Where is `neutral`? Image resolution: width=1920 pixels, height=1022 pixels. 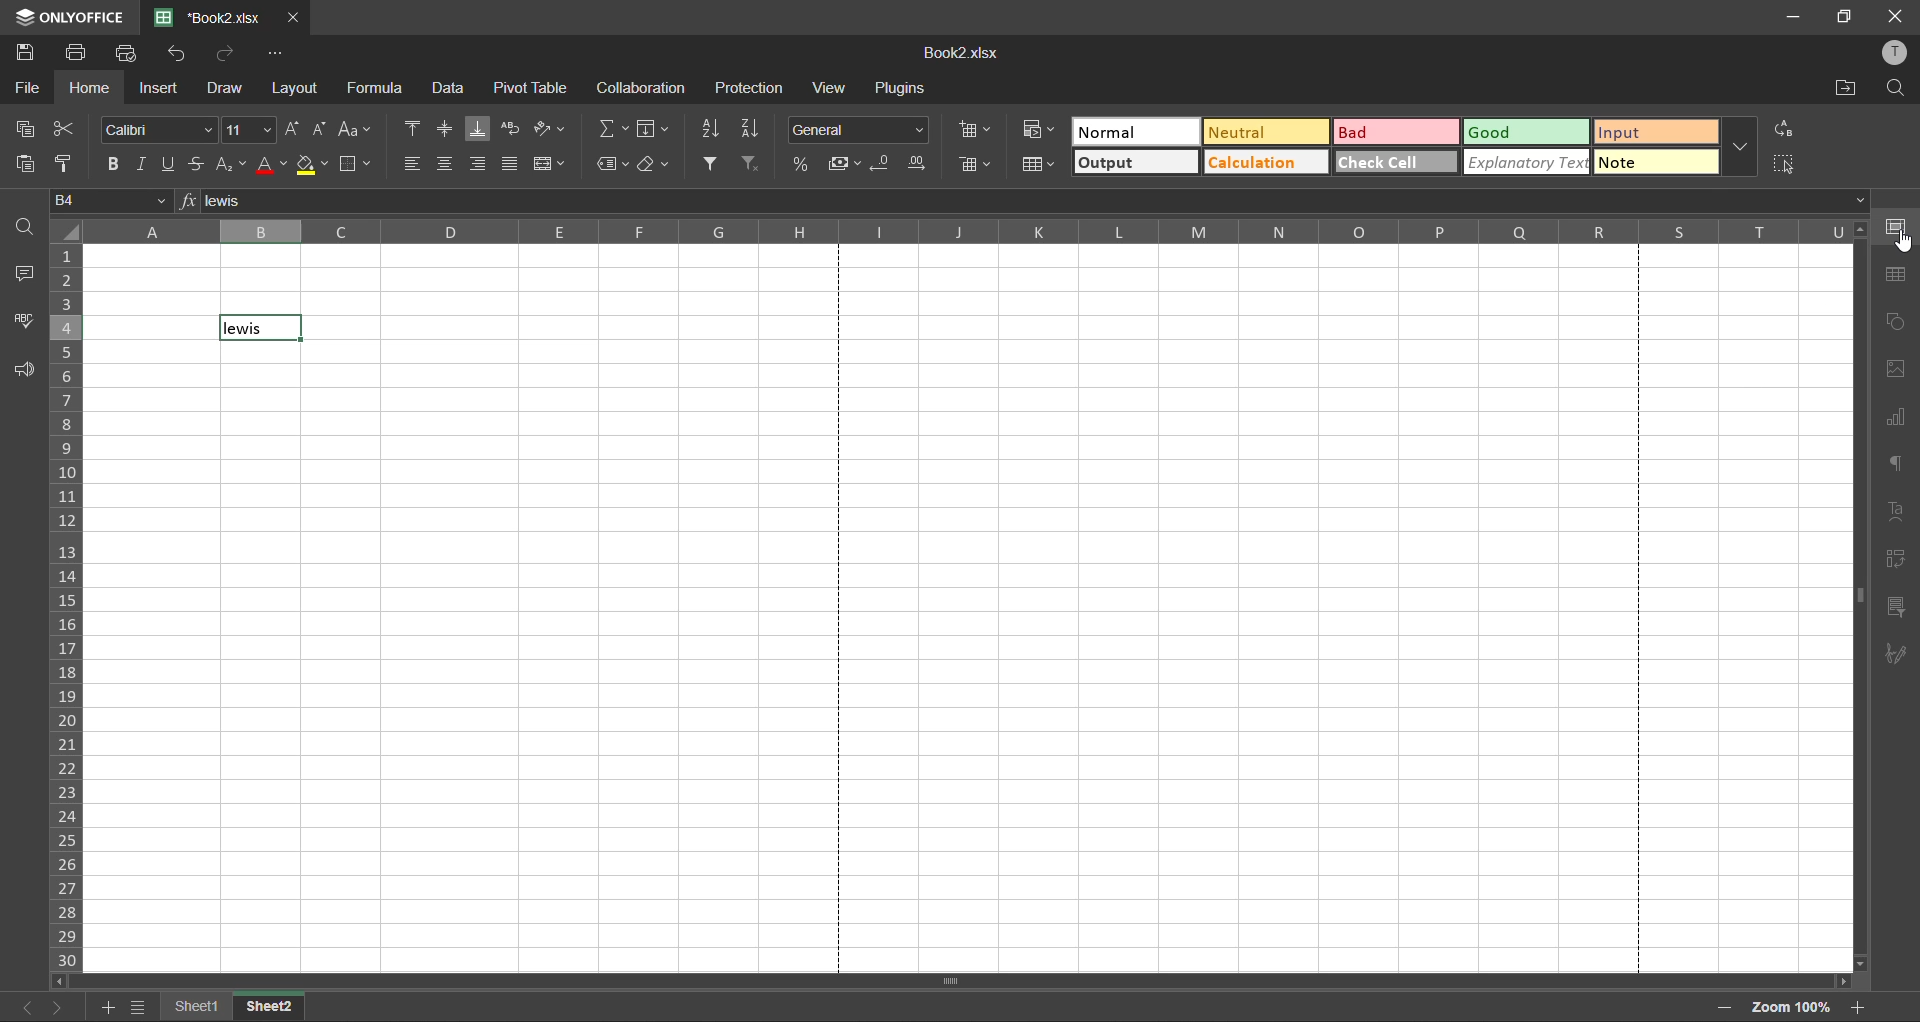
neutral is located at coordinates (1266, 132).